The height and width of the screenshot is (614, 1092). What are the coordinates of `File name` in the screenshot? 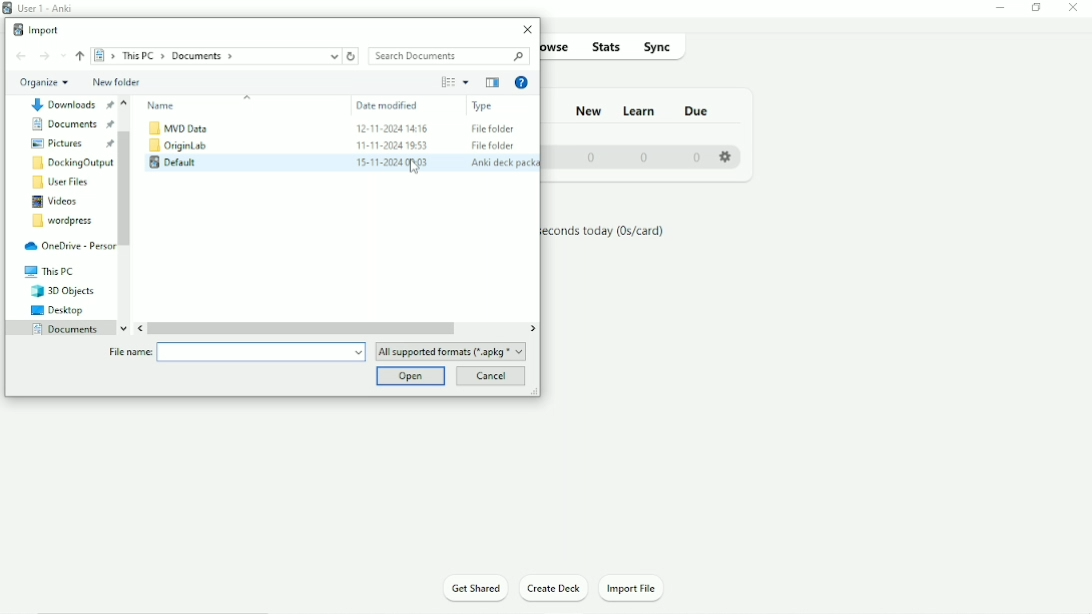 It's located at (235, 352).